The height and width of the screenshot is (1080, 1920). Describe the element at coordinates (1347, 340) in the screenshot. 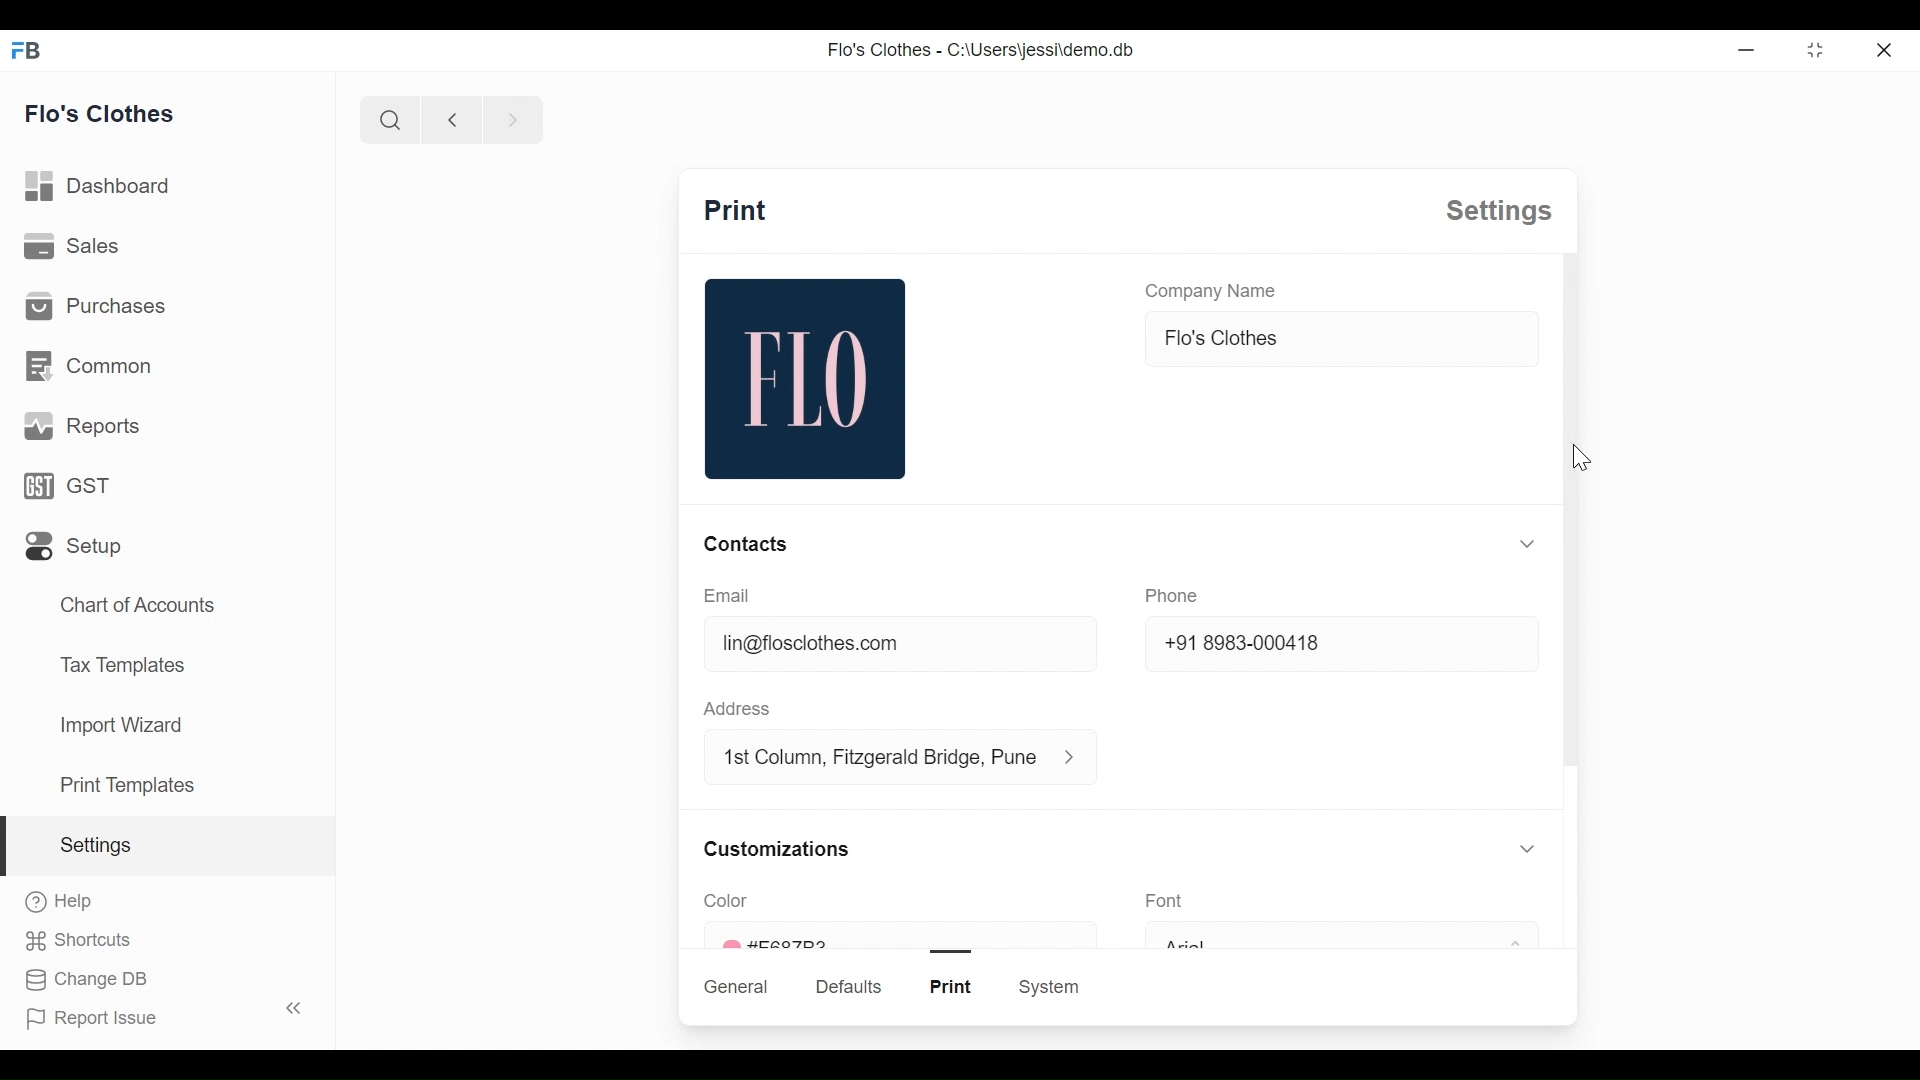

I see `flo's clothes` at that location.